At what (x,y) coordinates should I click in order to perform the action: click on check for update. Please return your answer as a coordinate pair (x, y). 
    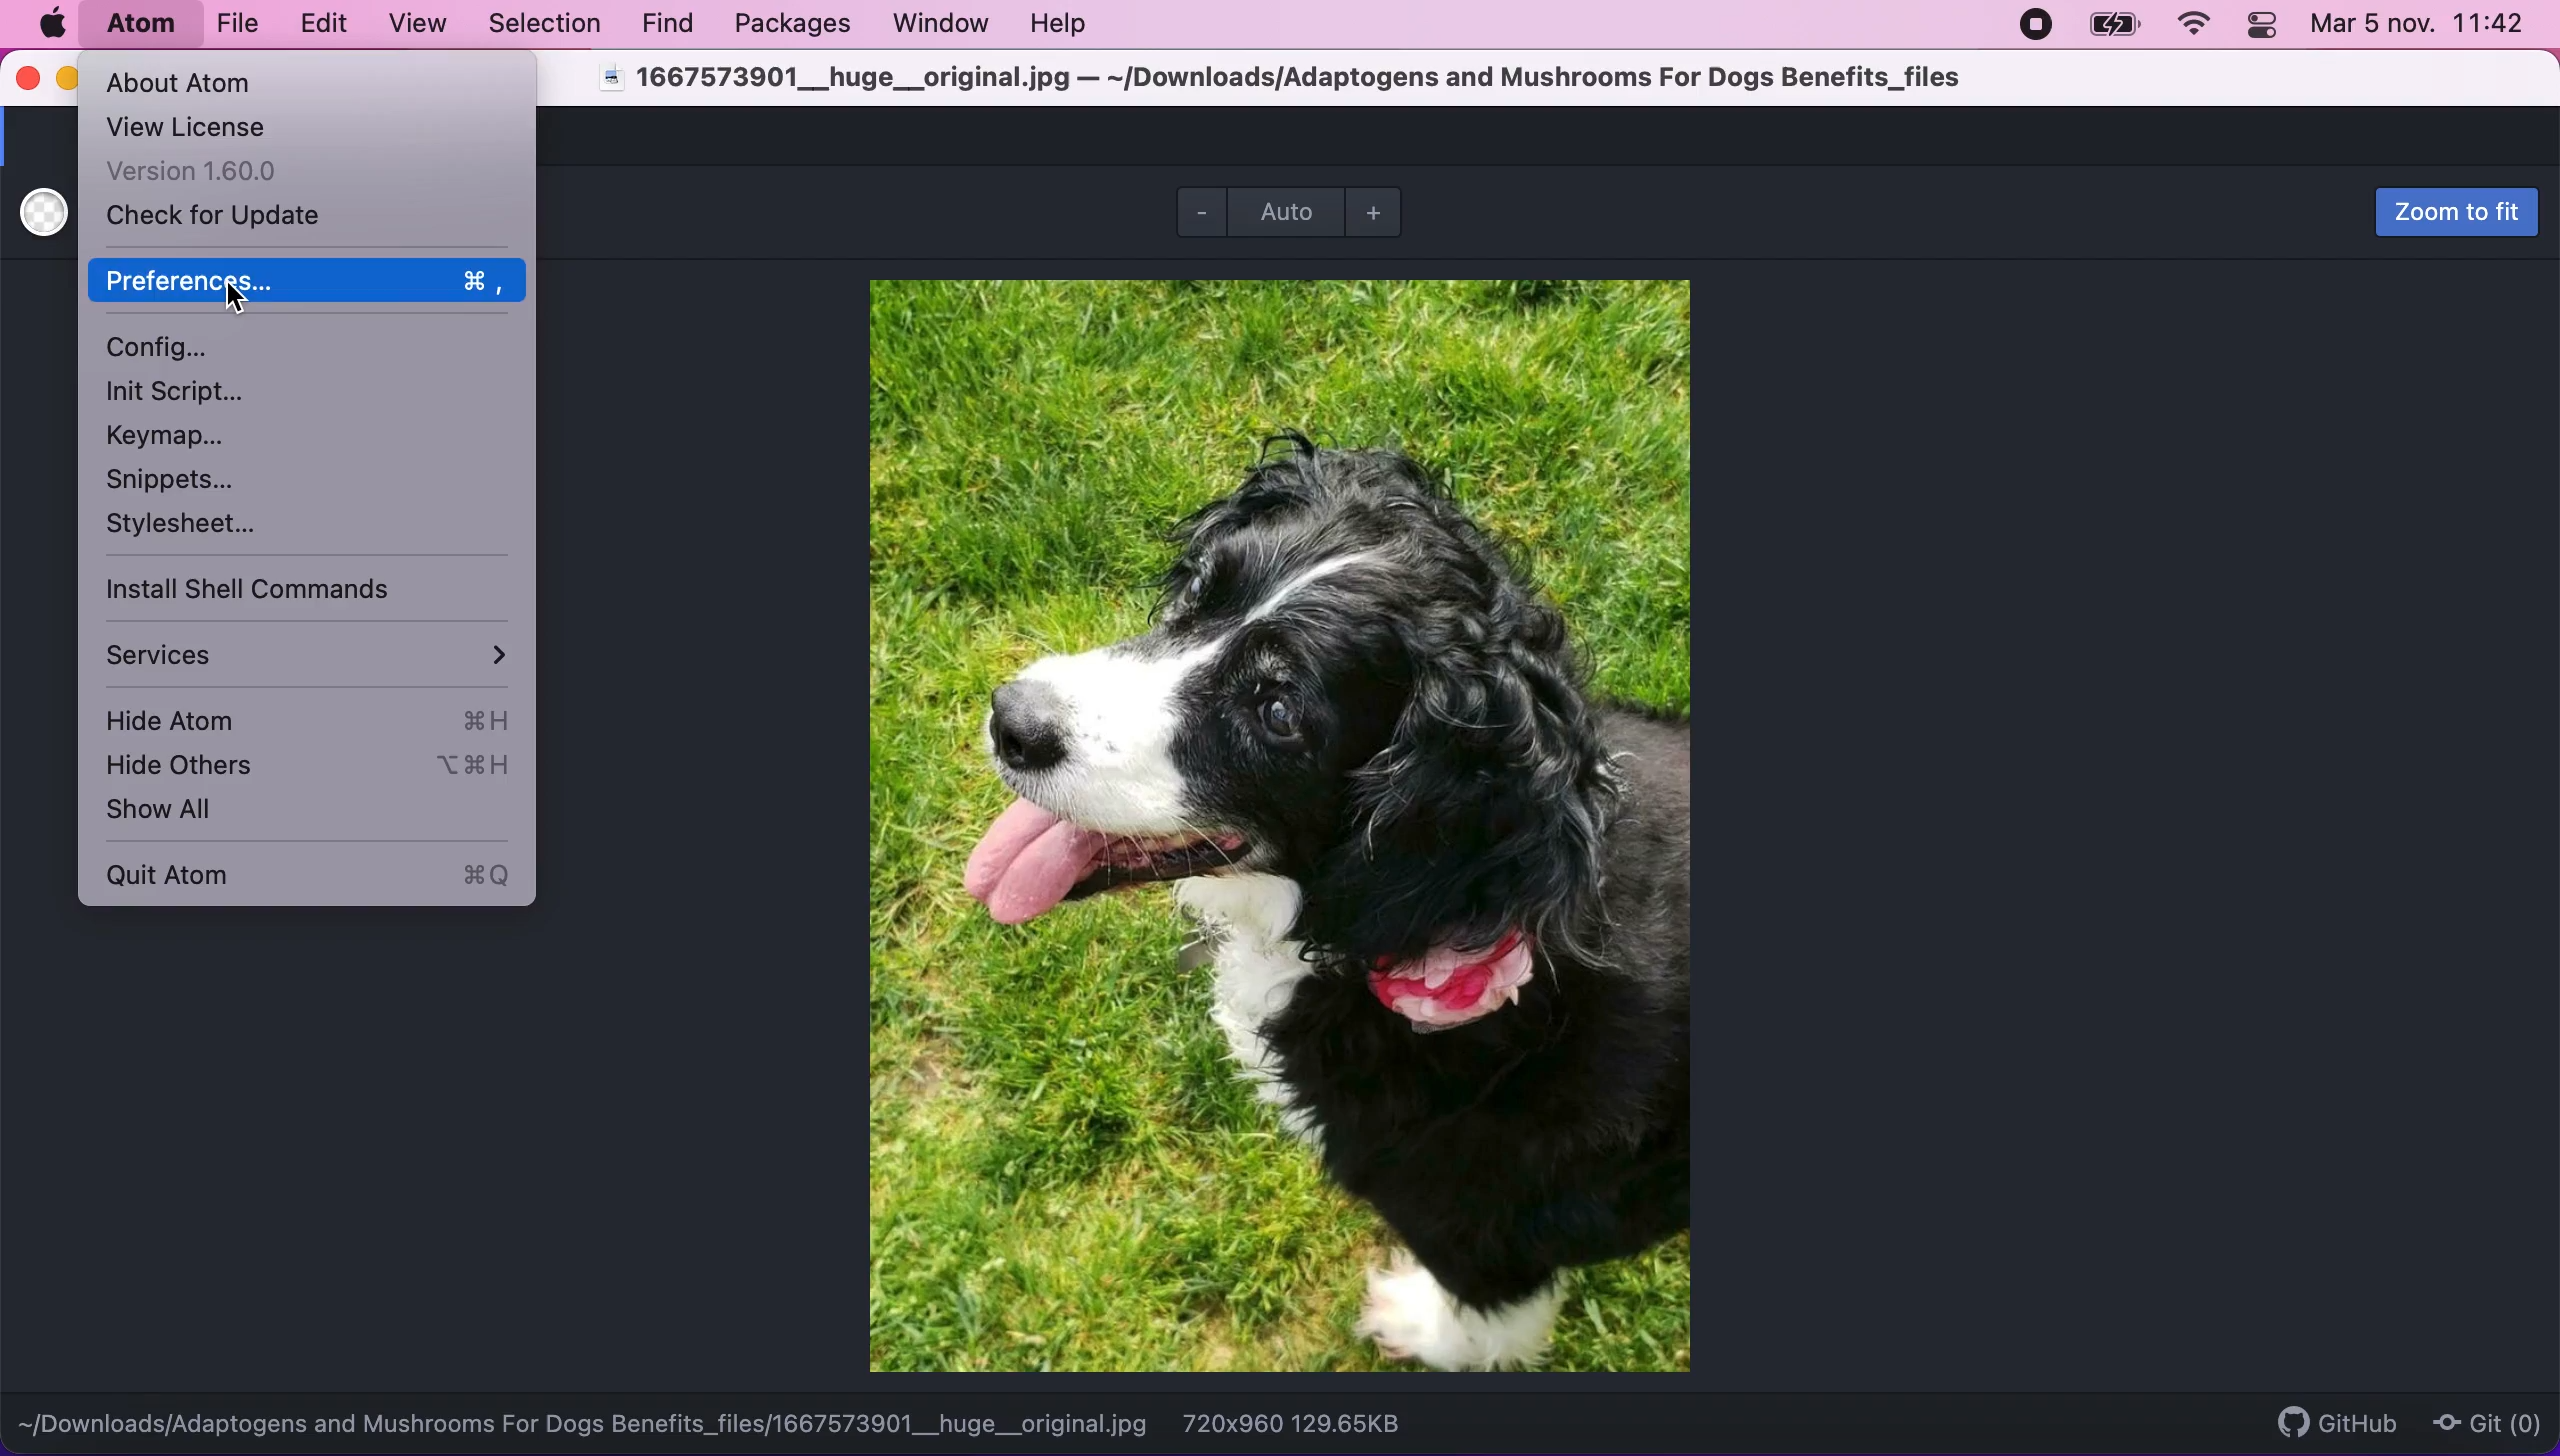
    Looking at the image, I should click on (234, 217).